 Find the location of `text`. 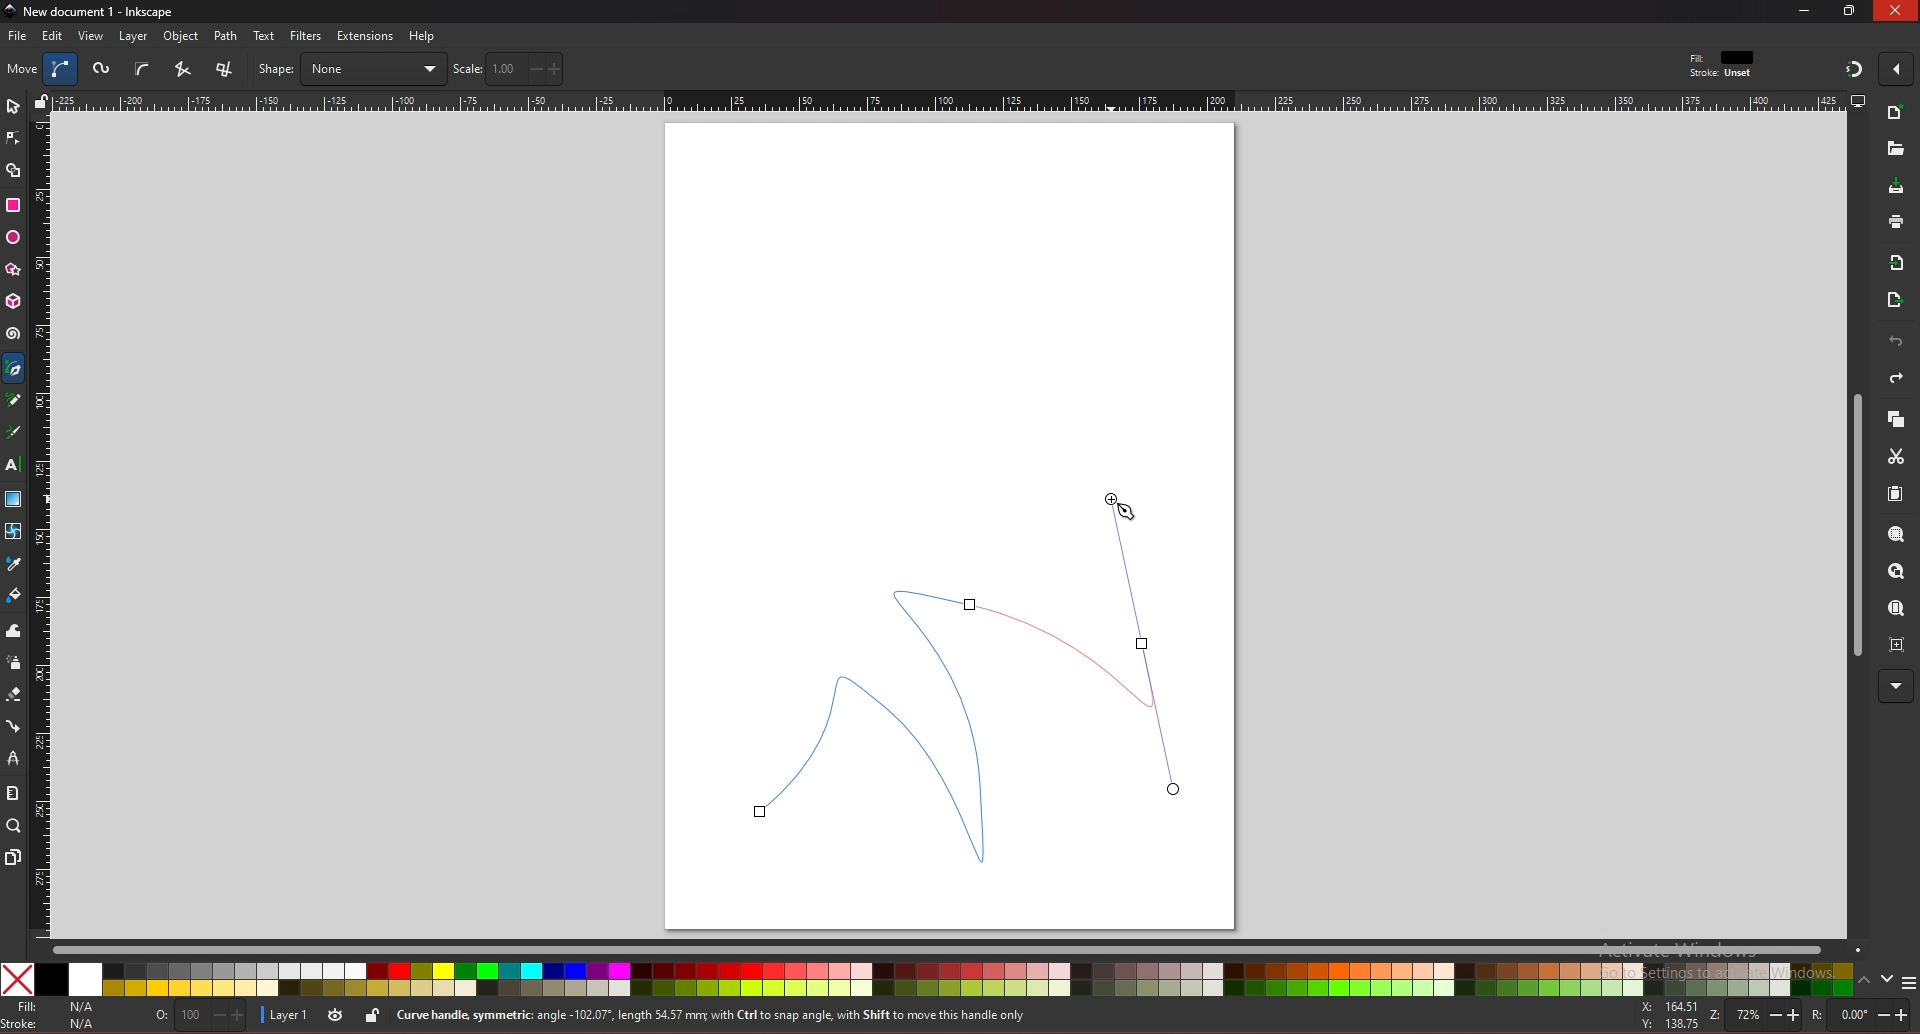

text is located at coordinates (264, 36).